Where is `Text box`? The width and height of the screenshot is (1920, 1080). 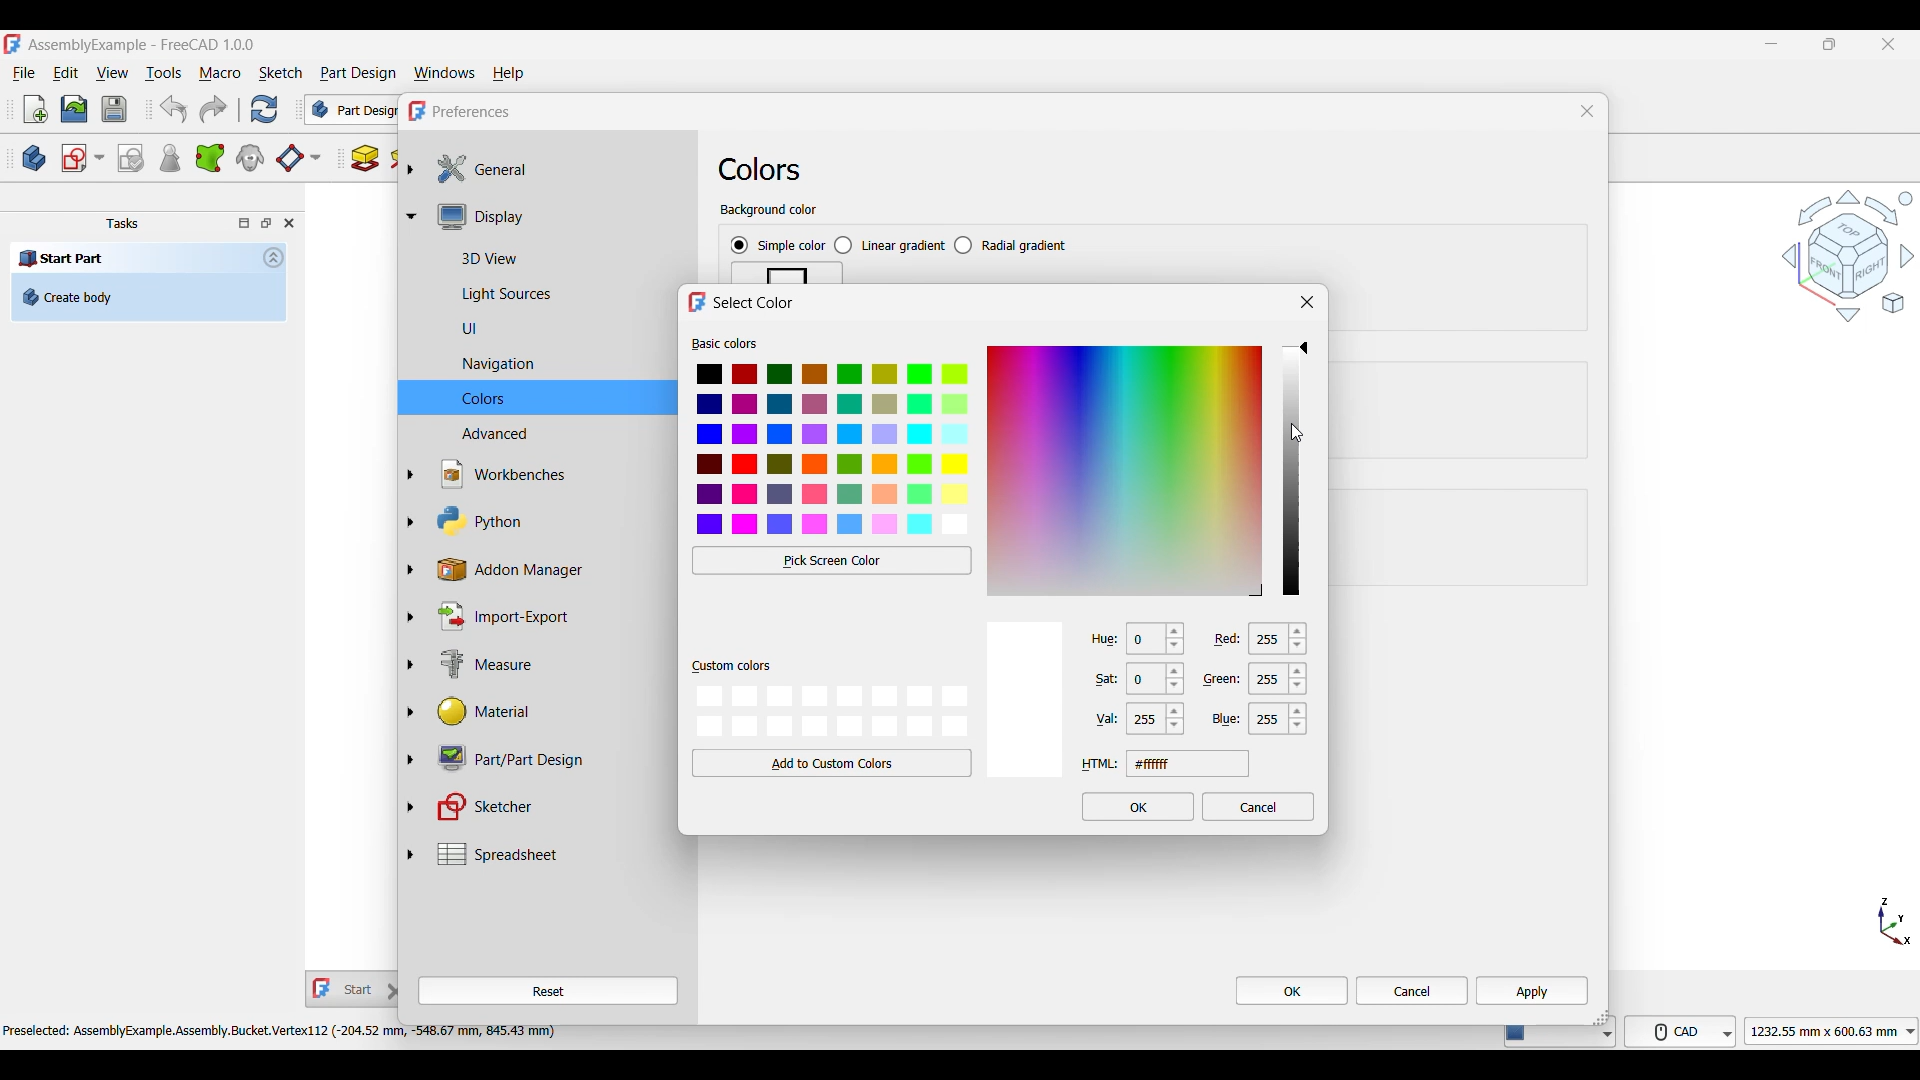
Text box is located at coordinates (1188, 763).